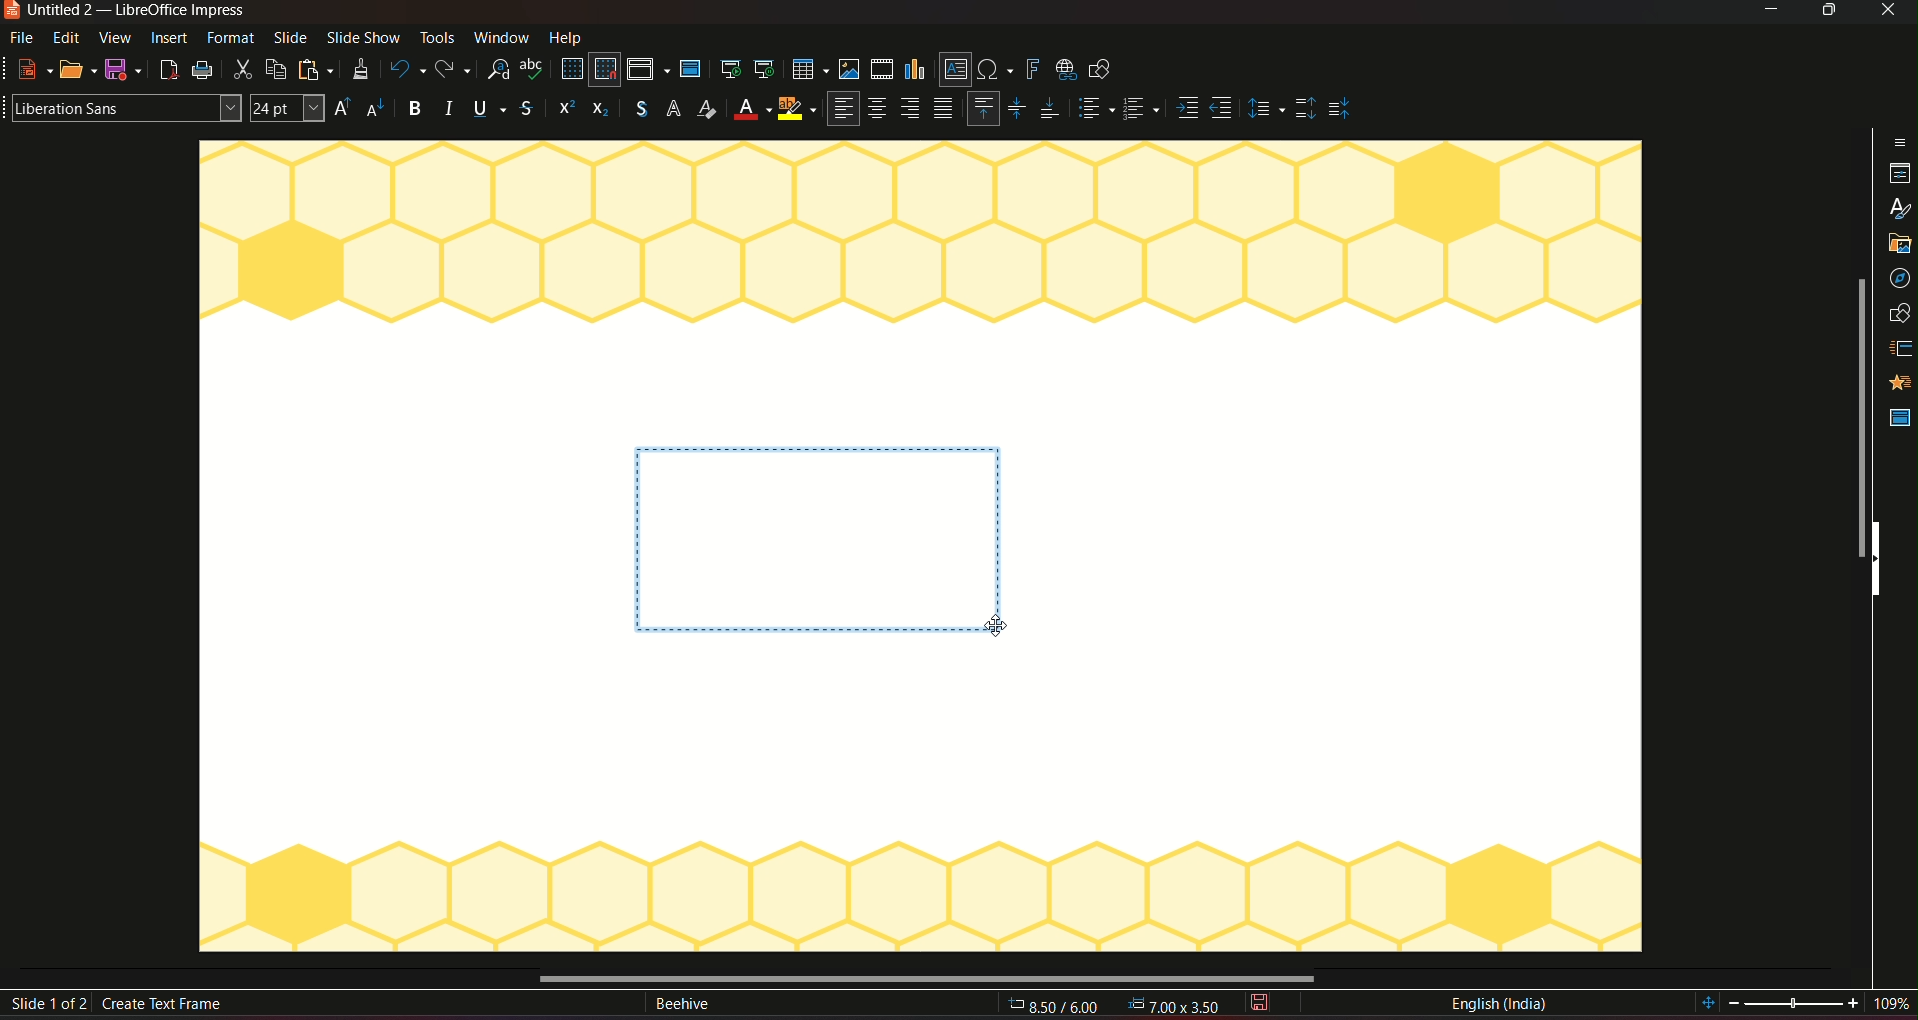 The width and height of the screenshot is (1918, 1020). What do you see at coordinates (1900, 240) in the screenshot?
I see `navigation` at bounding box center [1900, 240].